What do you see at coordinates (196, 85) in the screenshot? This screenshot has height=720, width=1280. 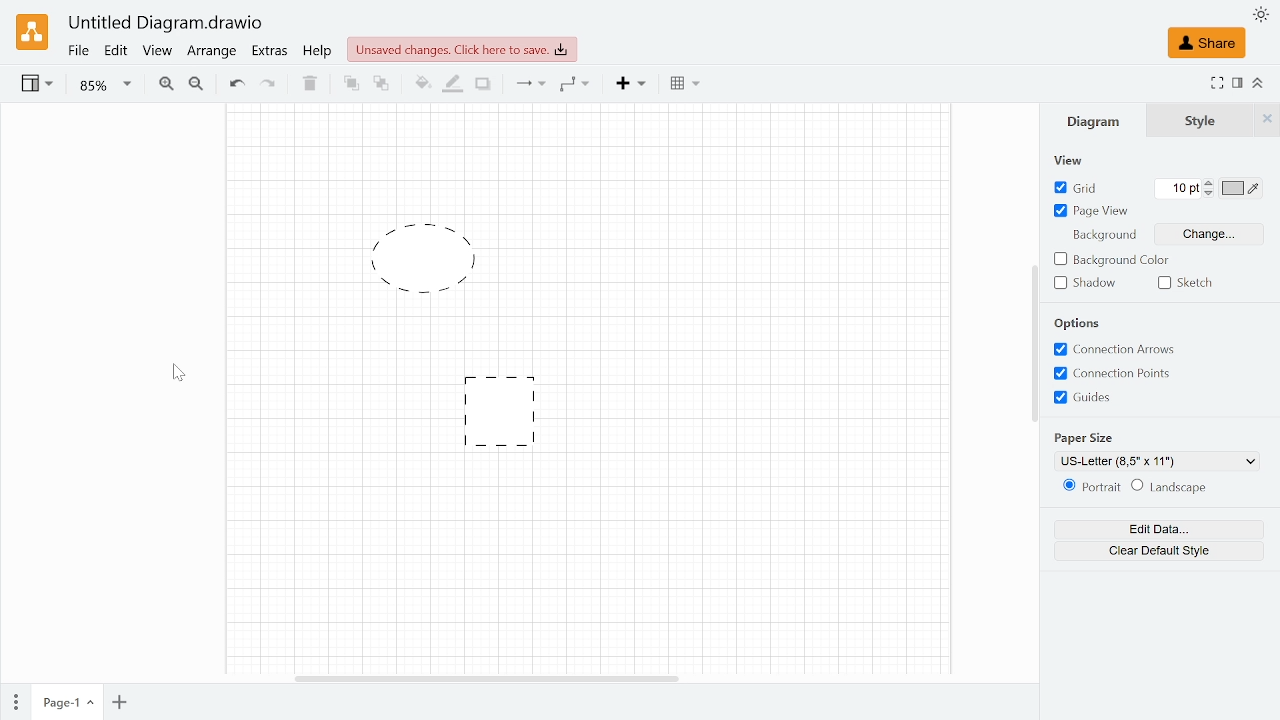 I see `Zoom out` at bounding box center [196, 85].